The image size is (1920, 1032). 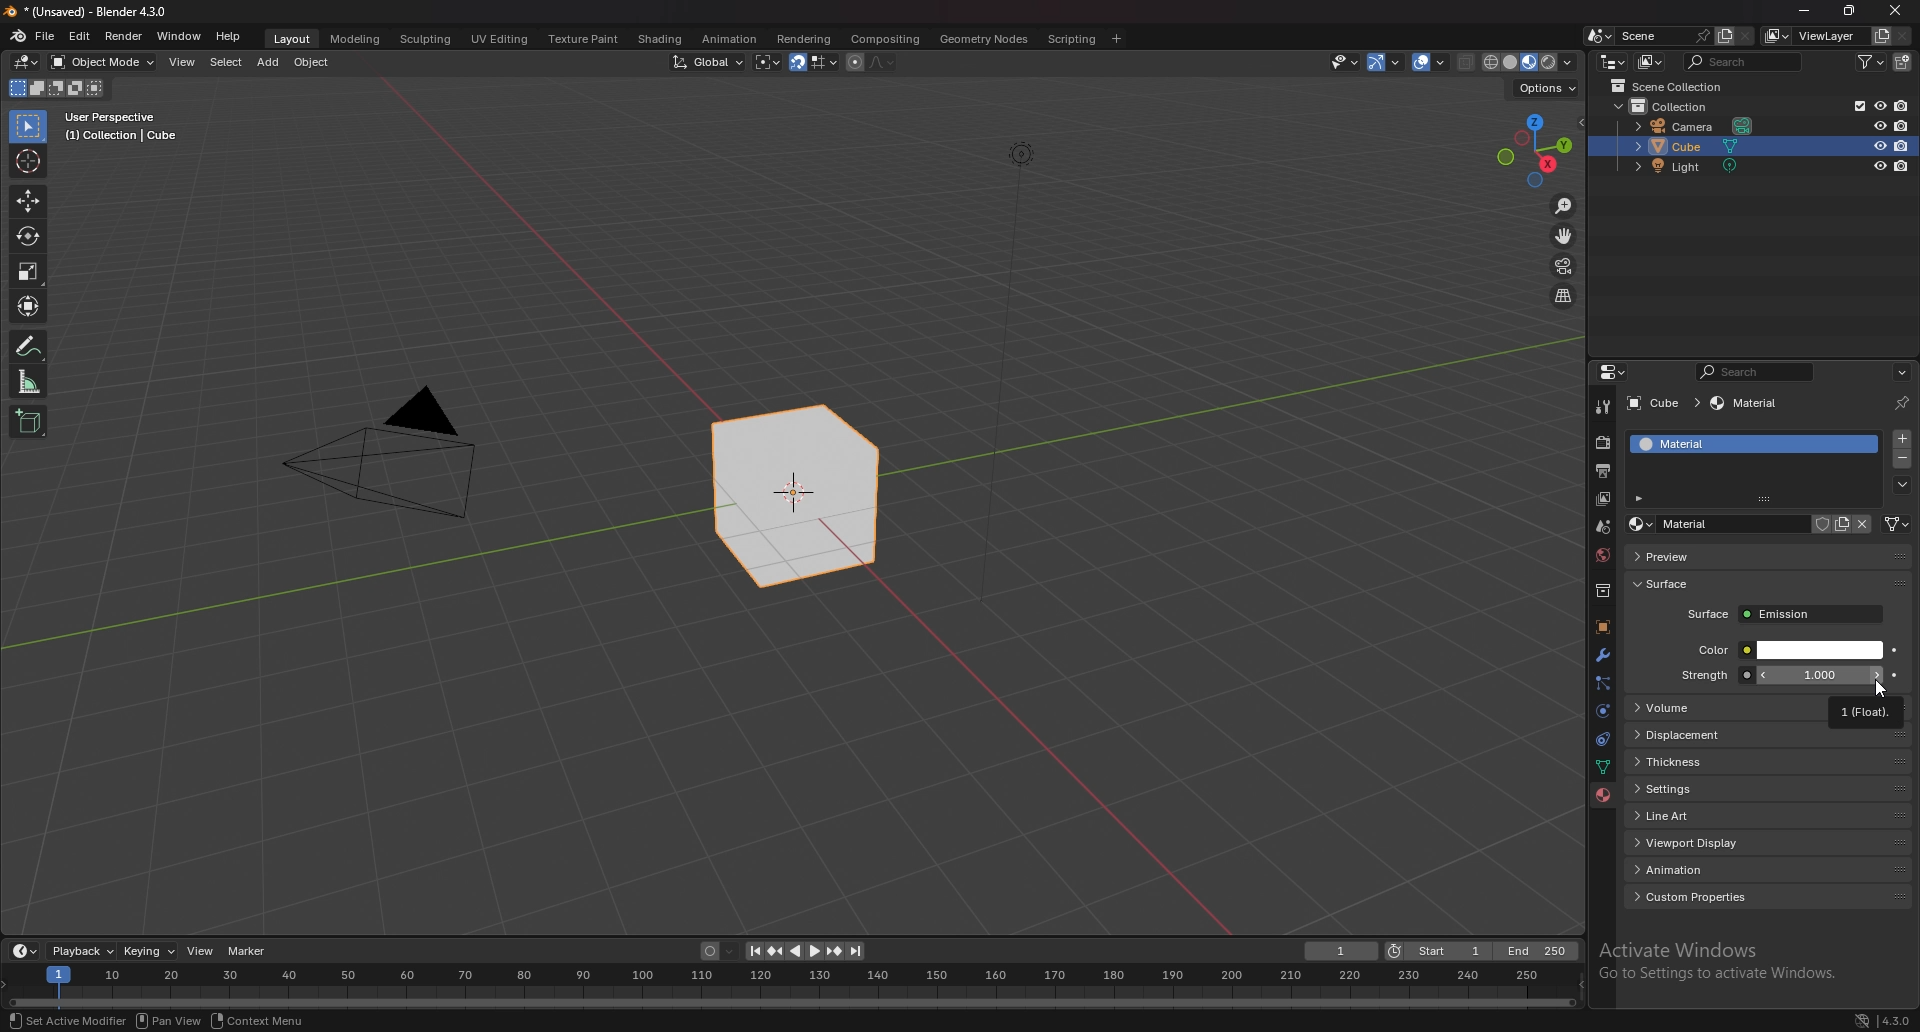 What do you see at coordinates (29, 160) in the screenshot?
I see `cursor` at bounding box center [29, 160].